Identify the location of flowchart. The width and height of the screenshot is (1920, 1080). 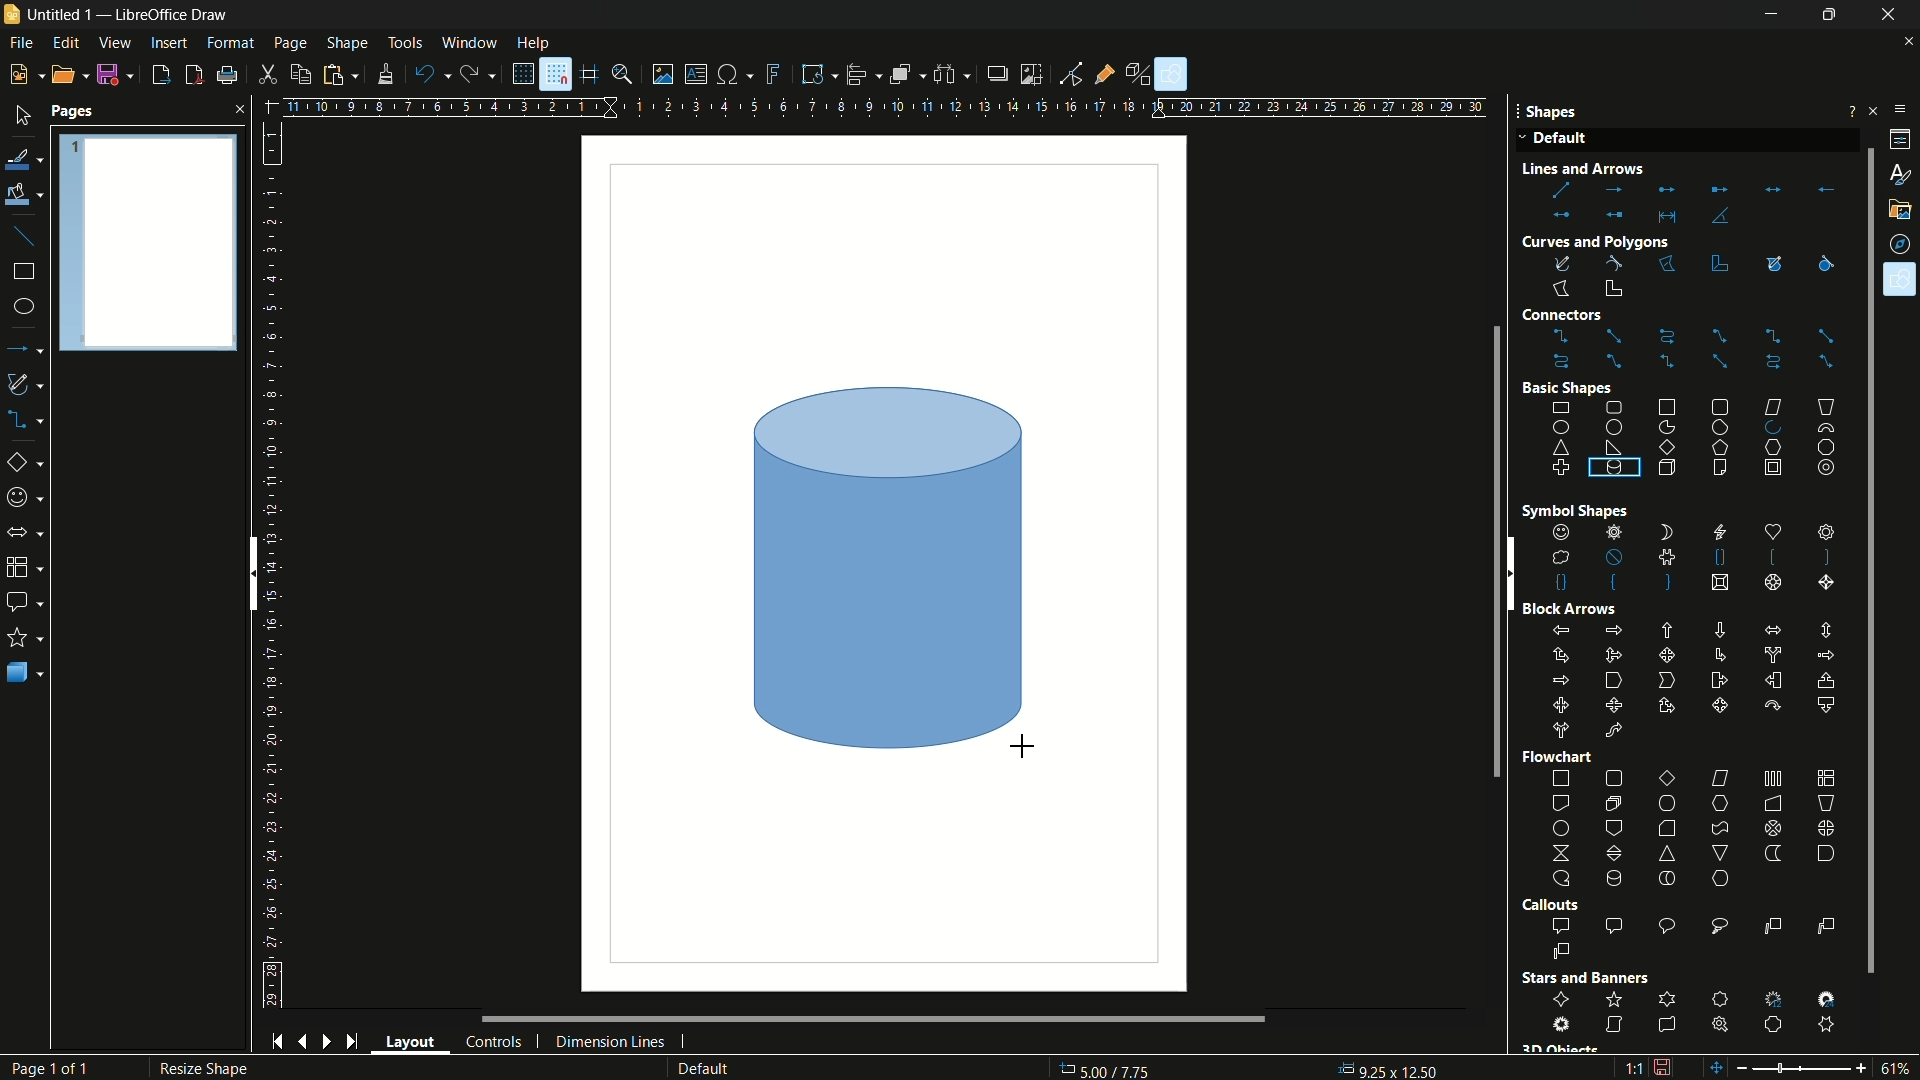
(1695, 830).